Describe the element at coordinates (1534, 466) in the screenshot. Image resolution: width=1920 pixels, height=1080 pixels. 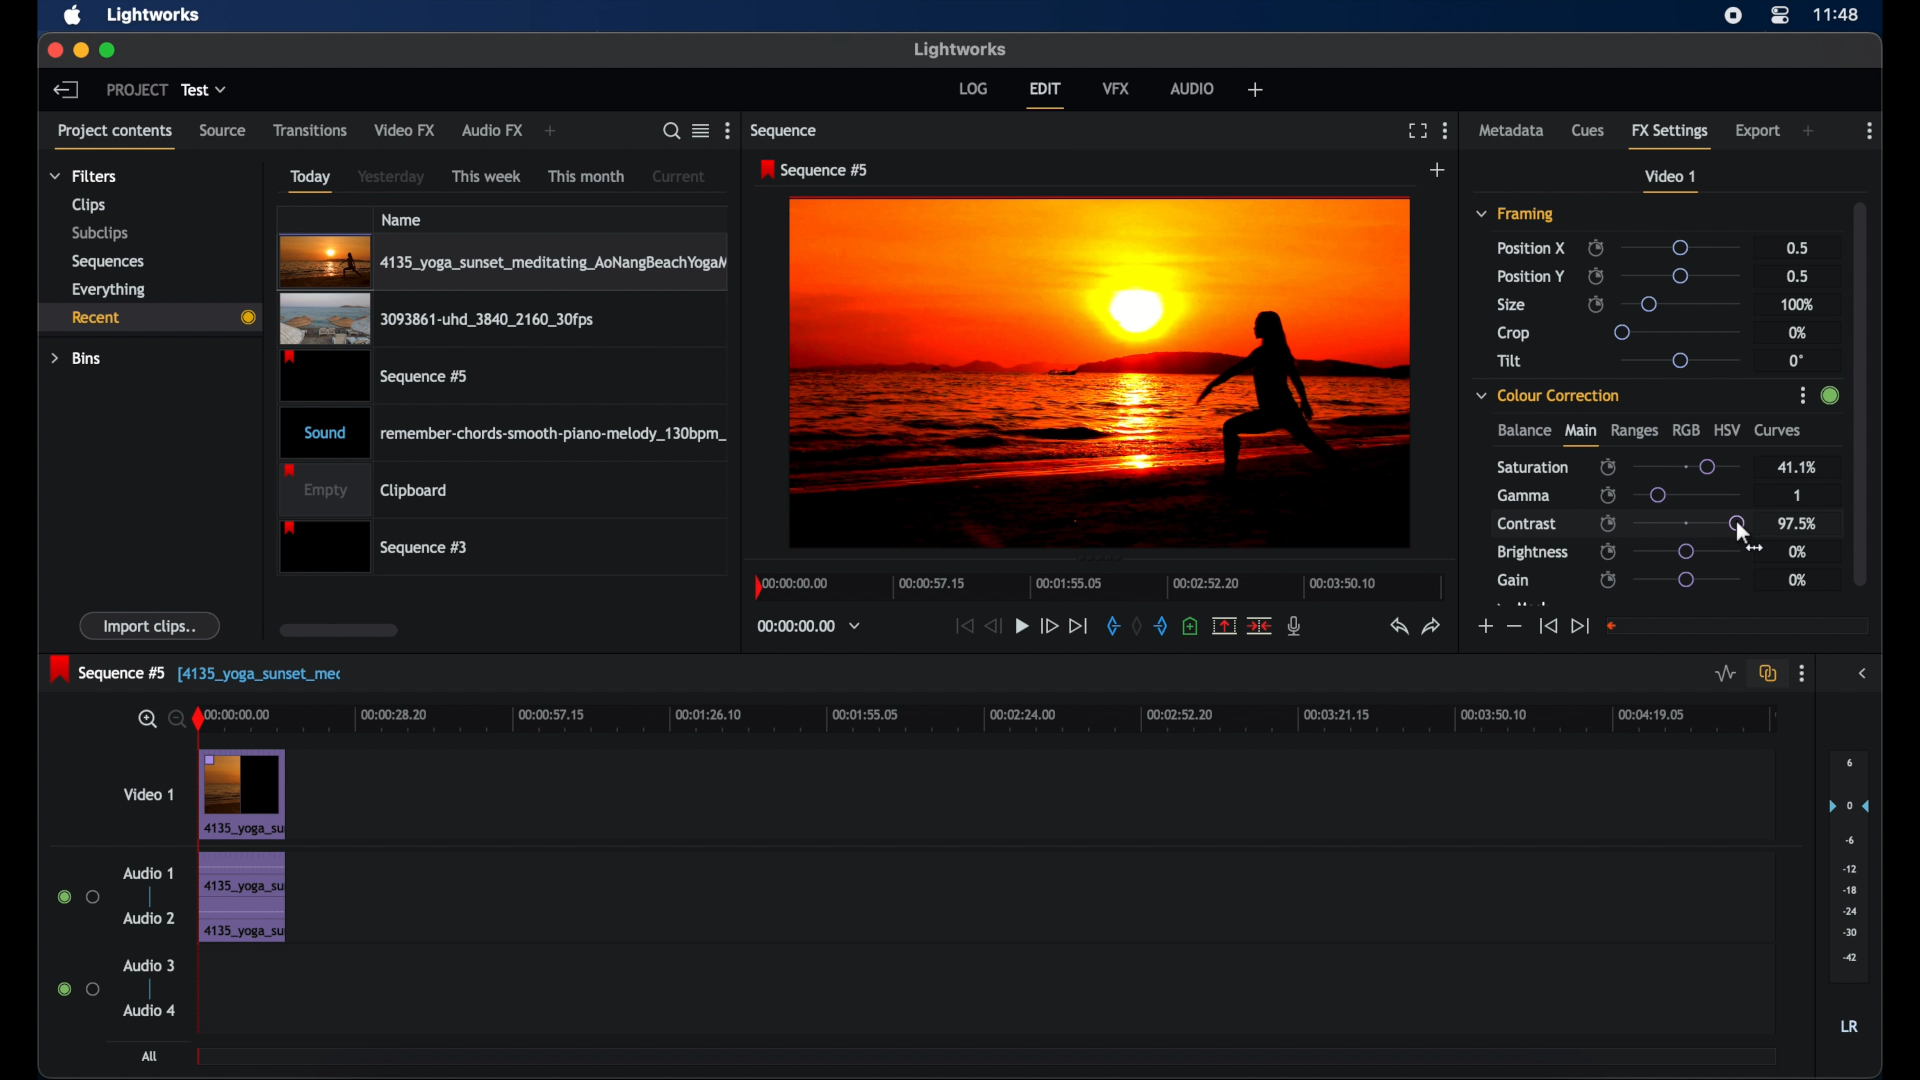
I see `saturation` at that location.